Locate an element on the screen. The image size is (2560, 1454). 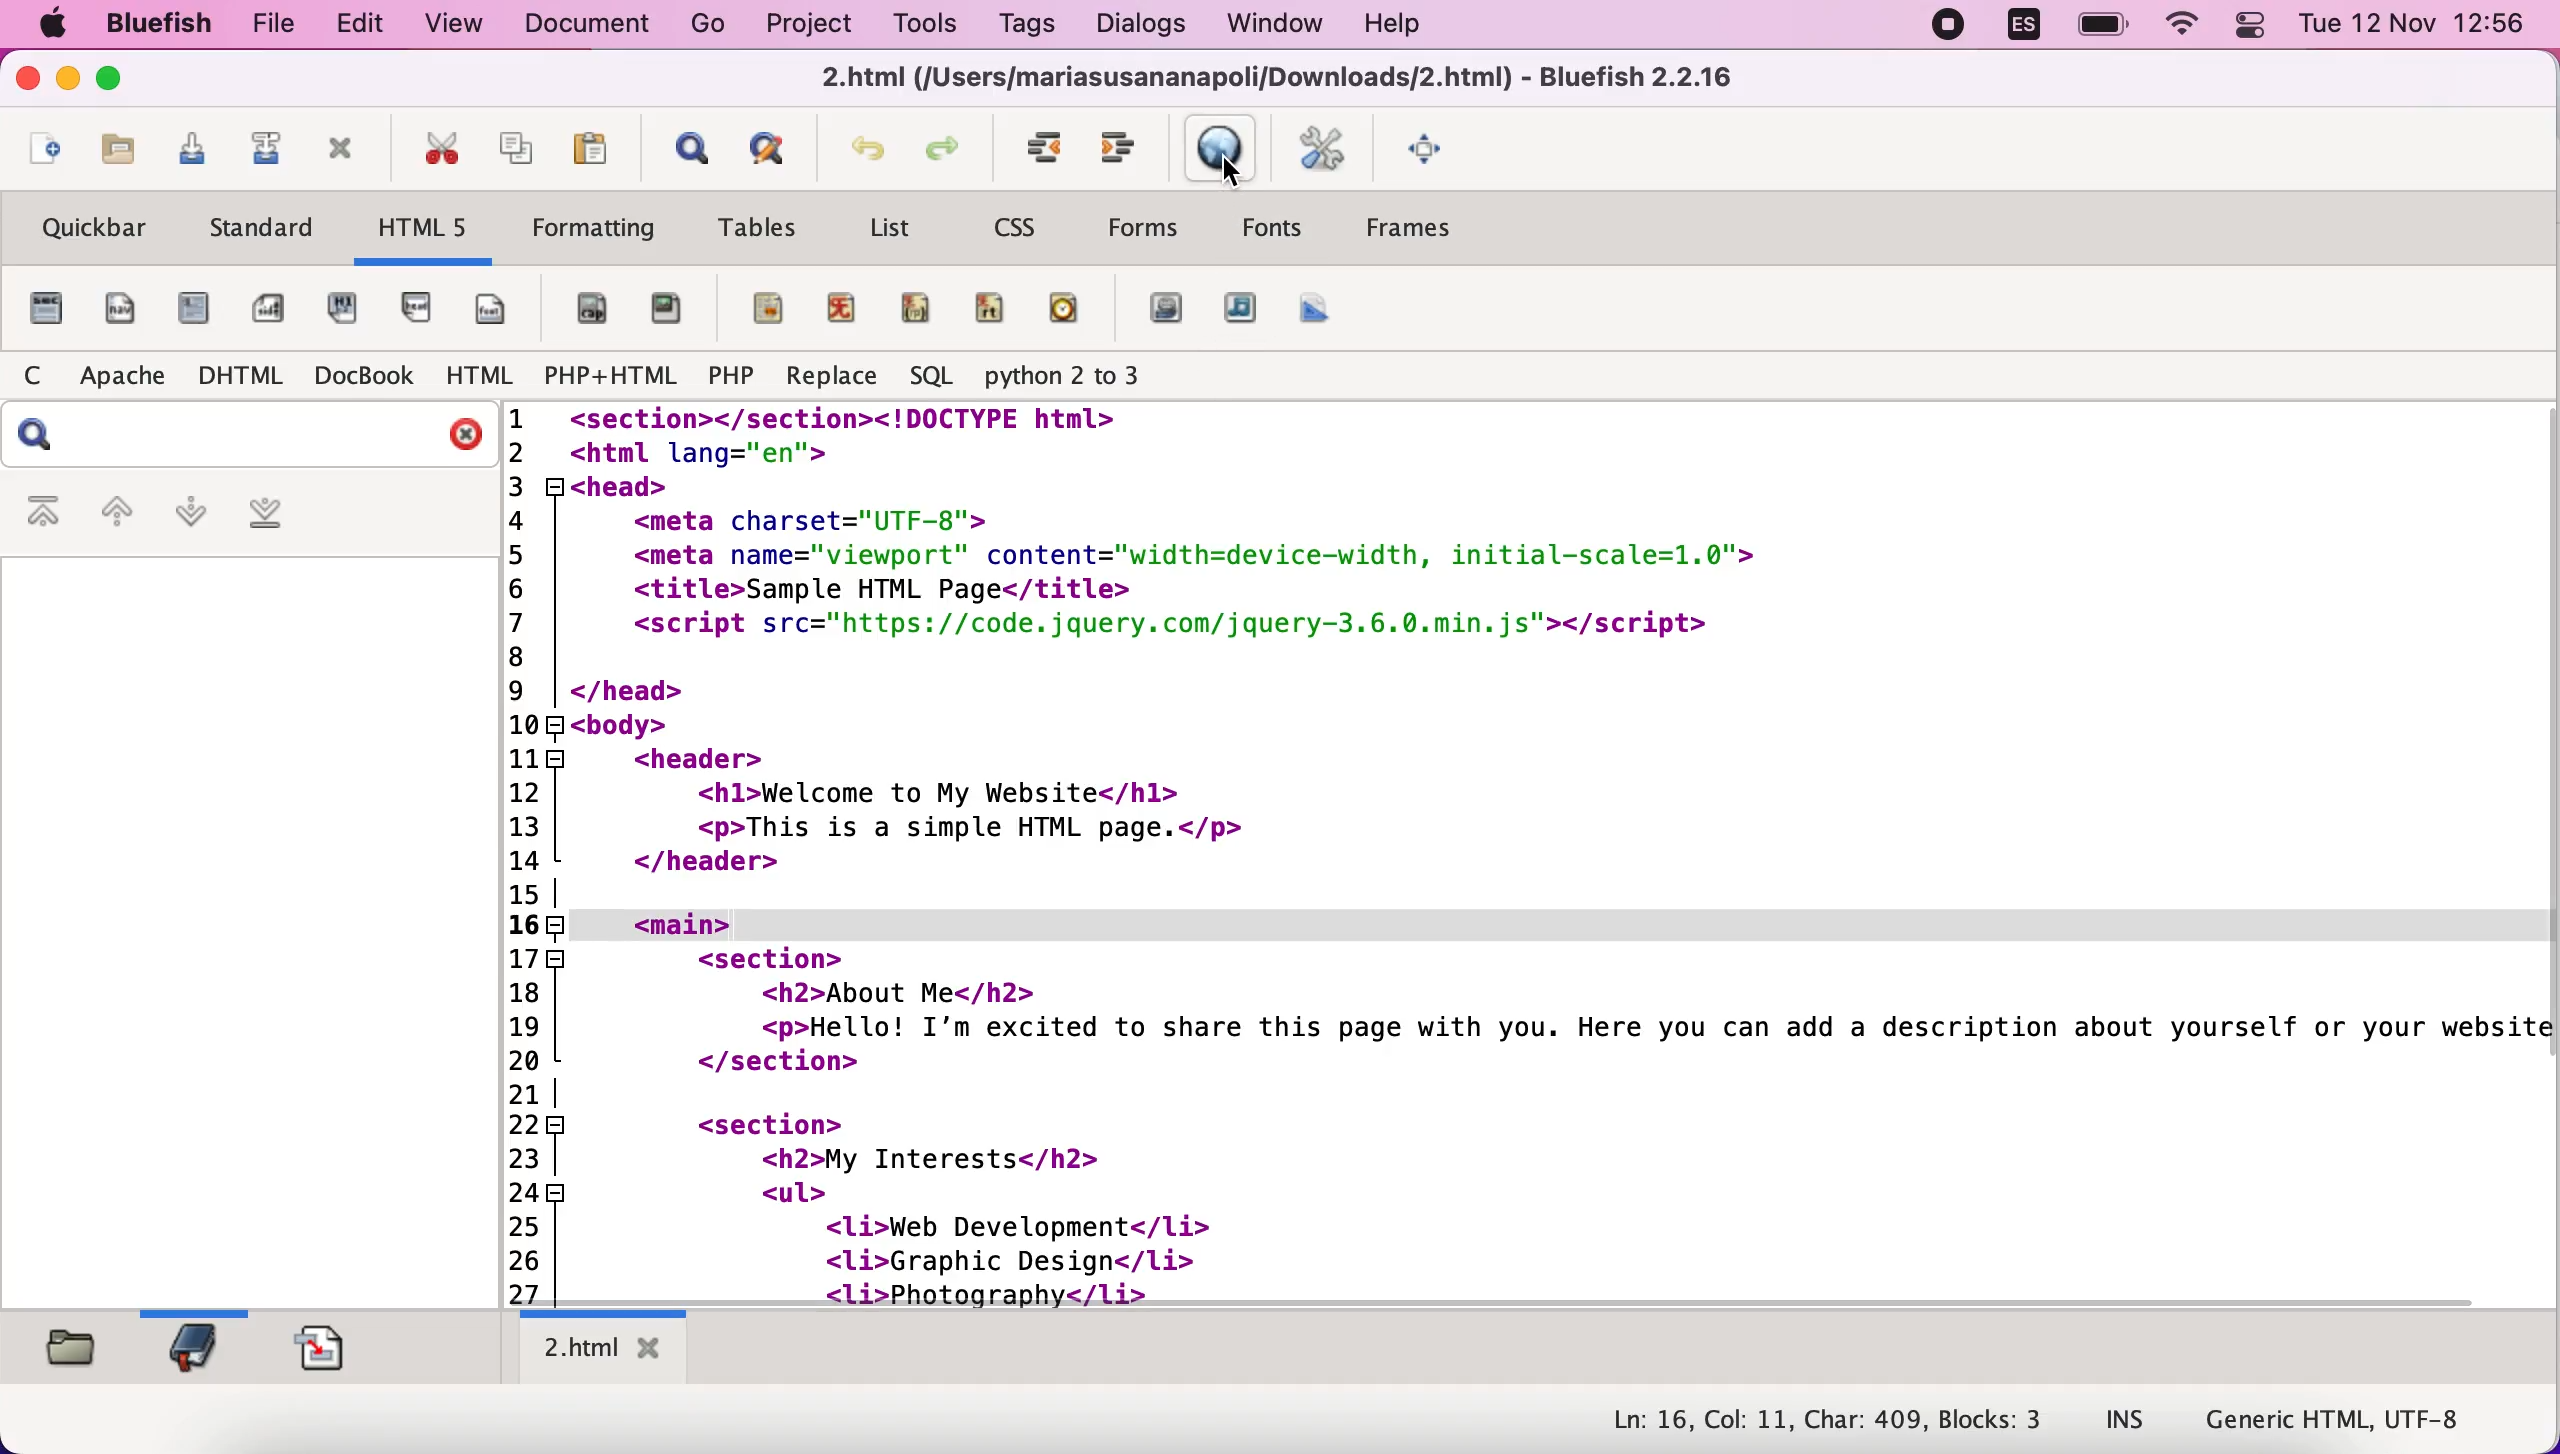
c is located at coordinates (31, 382).